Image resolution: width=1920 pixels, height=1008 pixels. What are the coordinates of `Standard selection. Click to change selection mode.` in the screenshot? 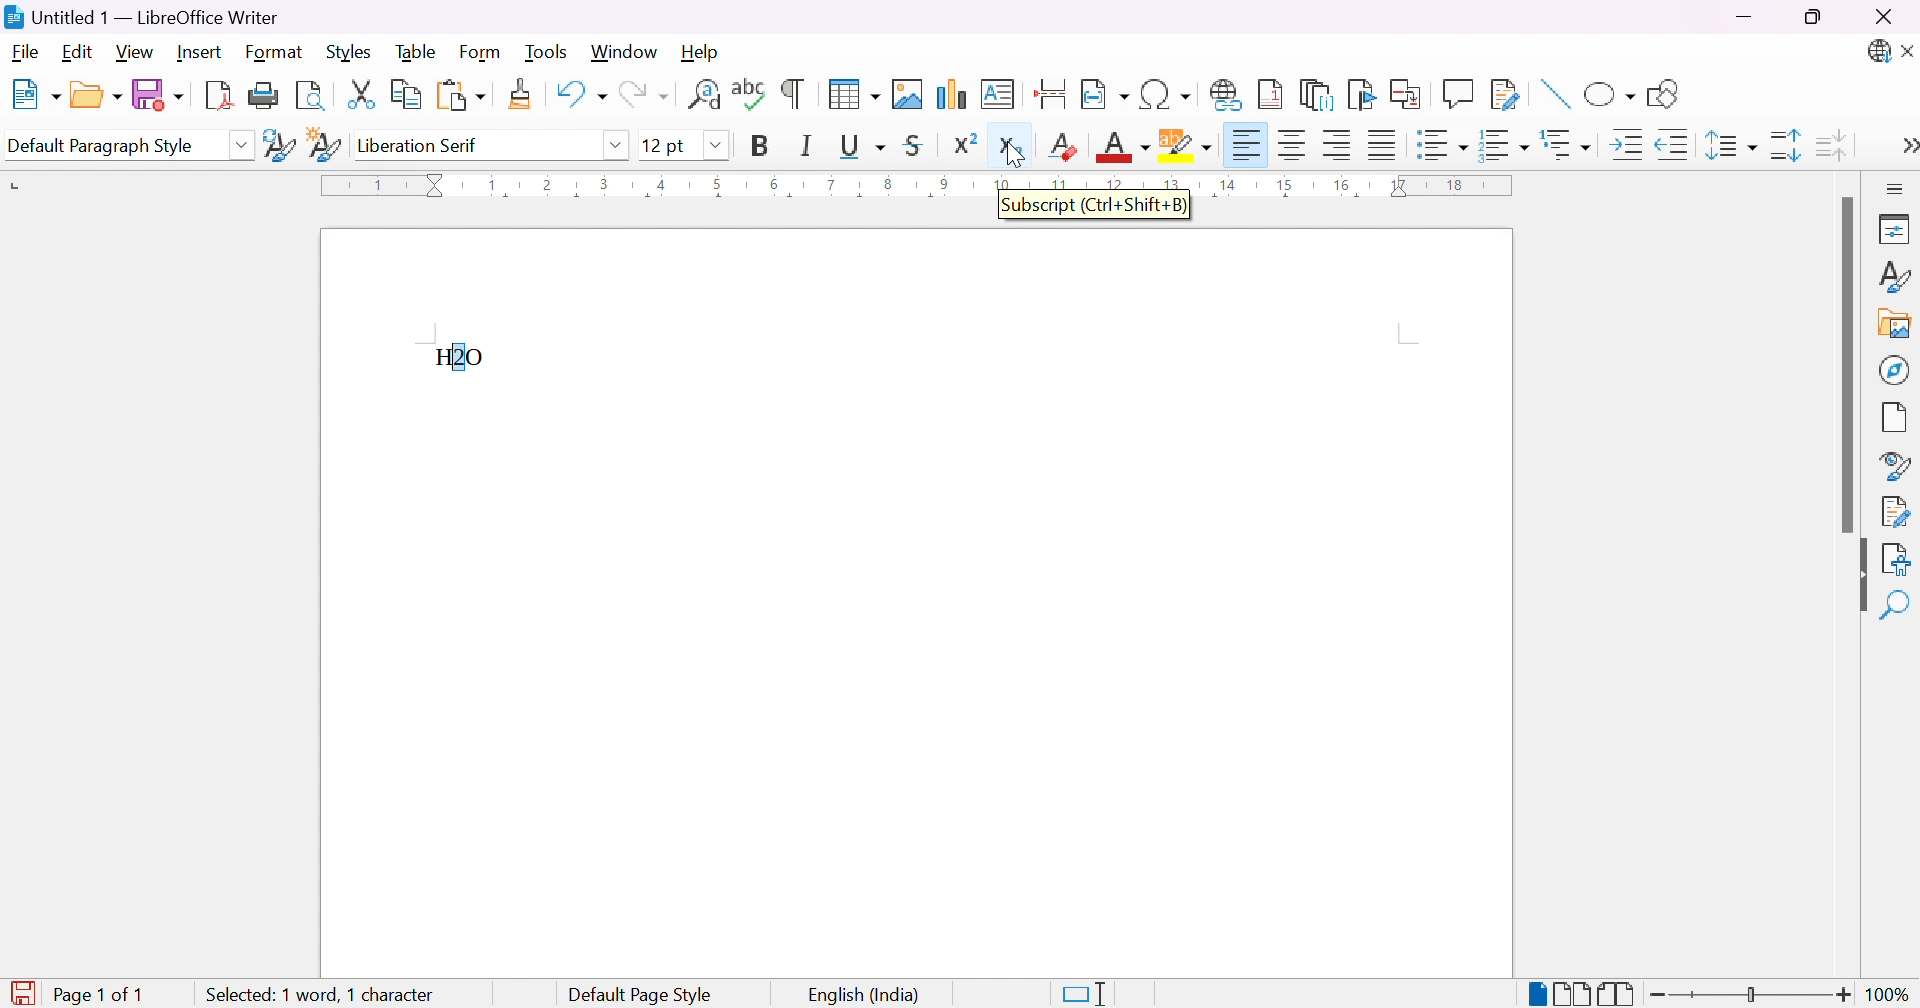 It's located at (1085, 994).